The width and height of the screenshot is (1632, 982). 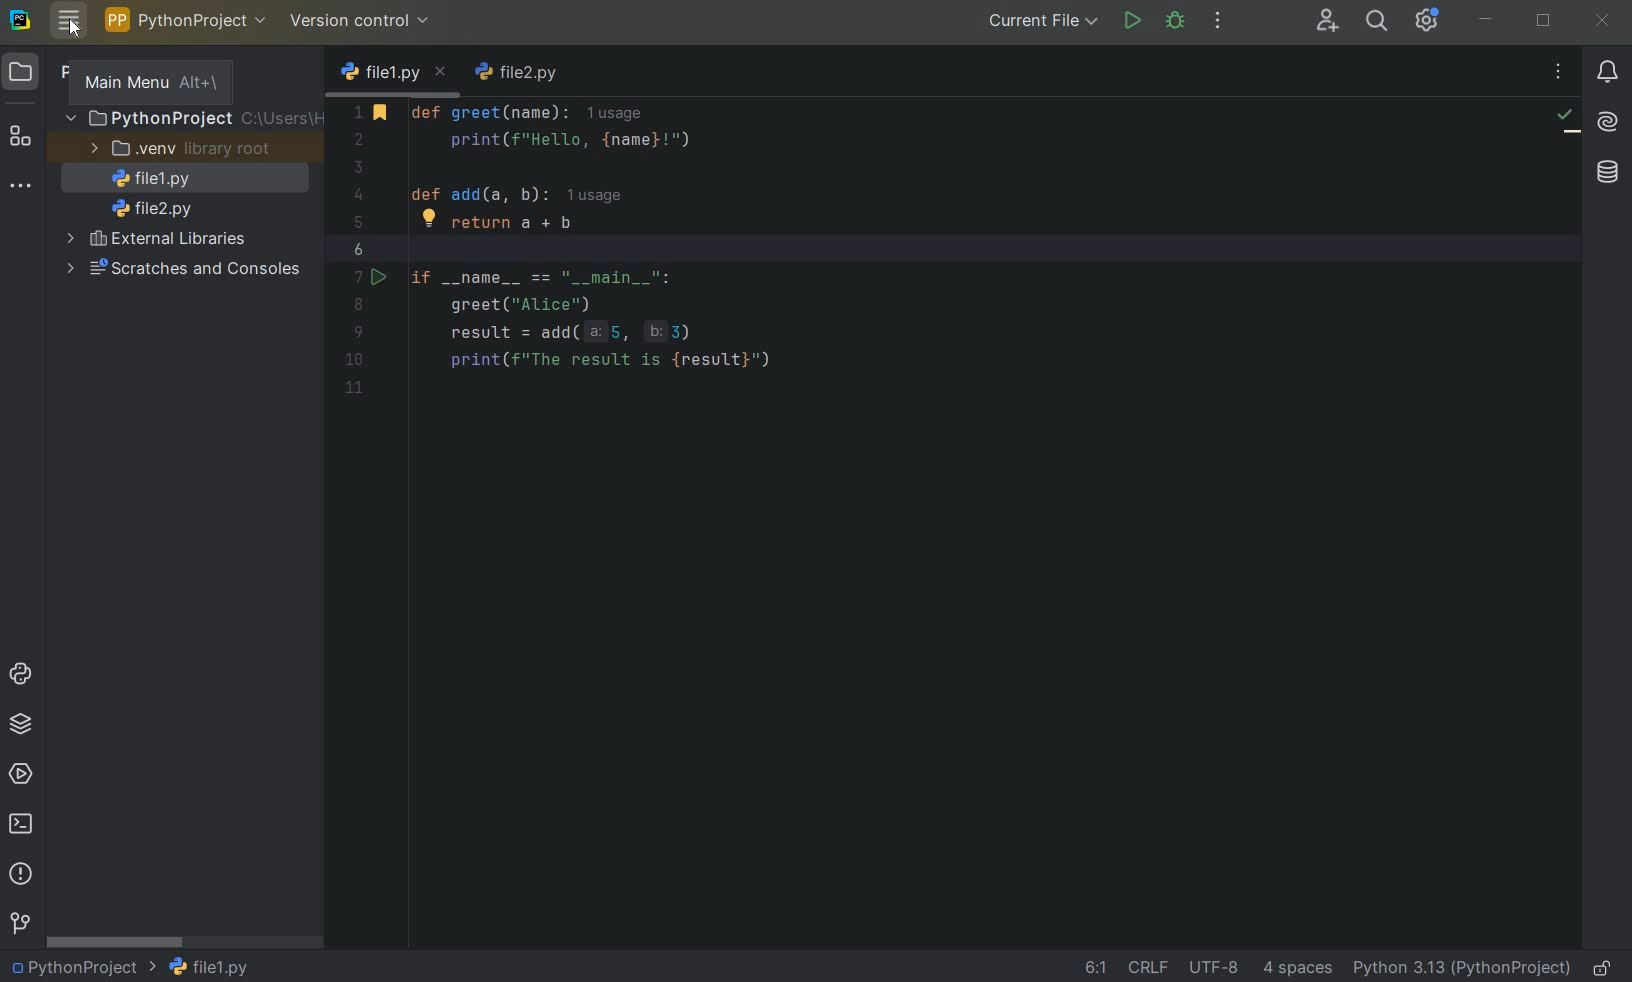 I want to click on recent files, tab actions, so click(x=1560, y=74).